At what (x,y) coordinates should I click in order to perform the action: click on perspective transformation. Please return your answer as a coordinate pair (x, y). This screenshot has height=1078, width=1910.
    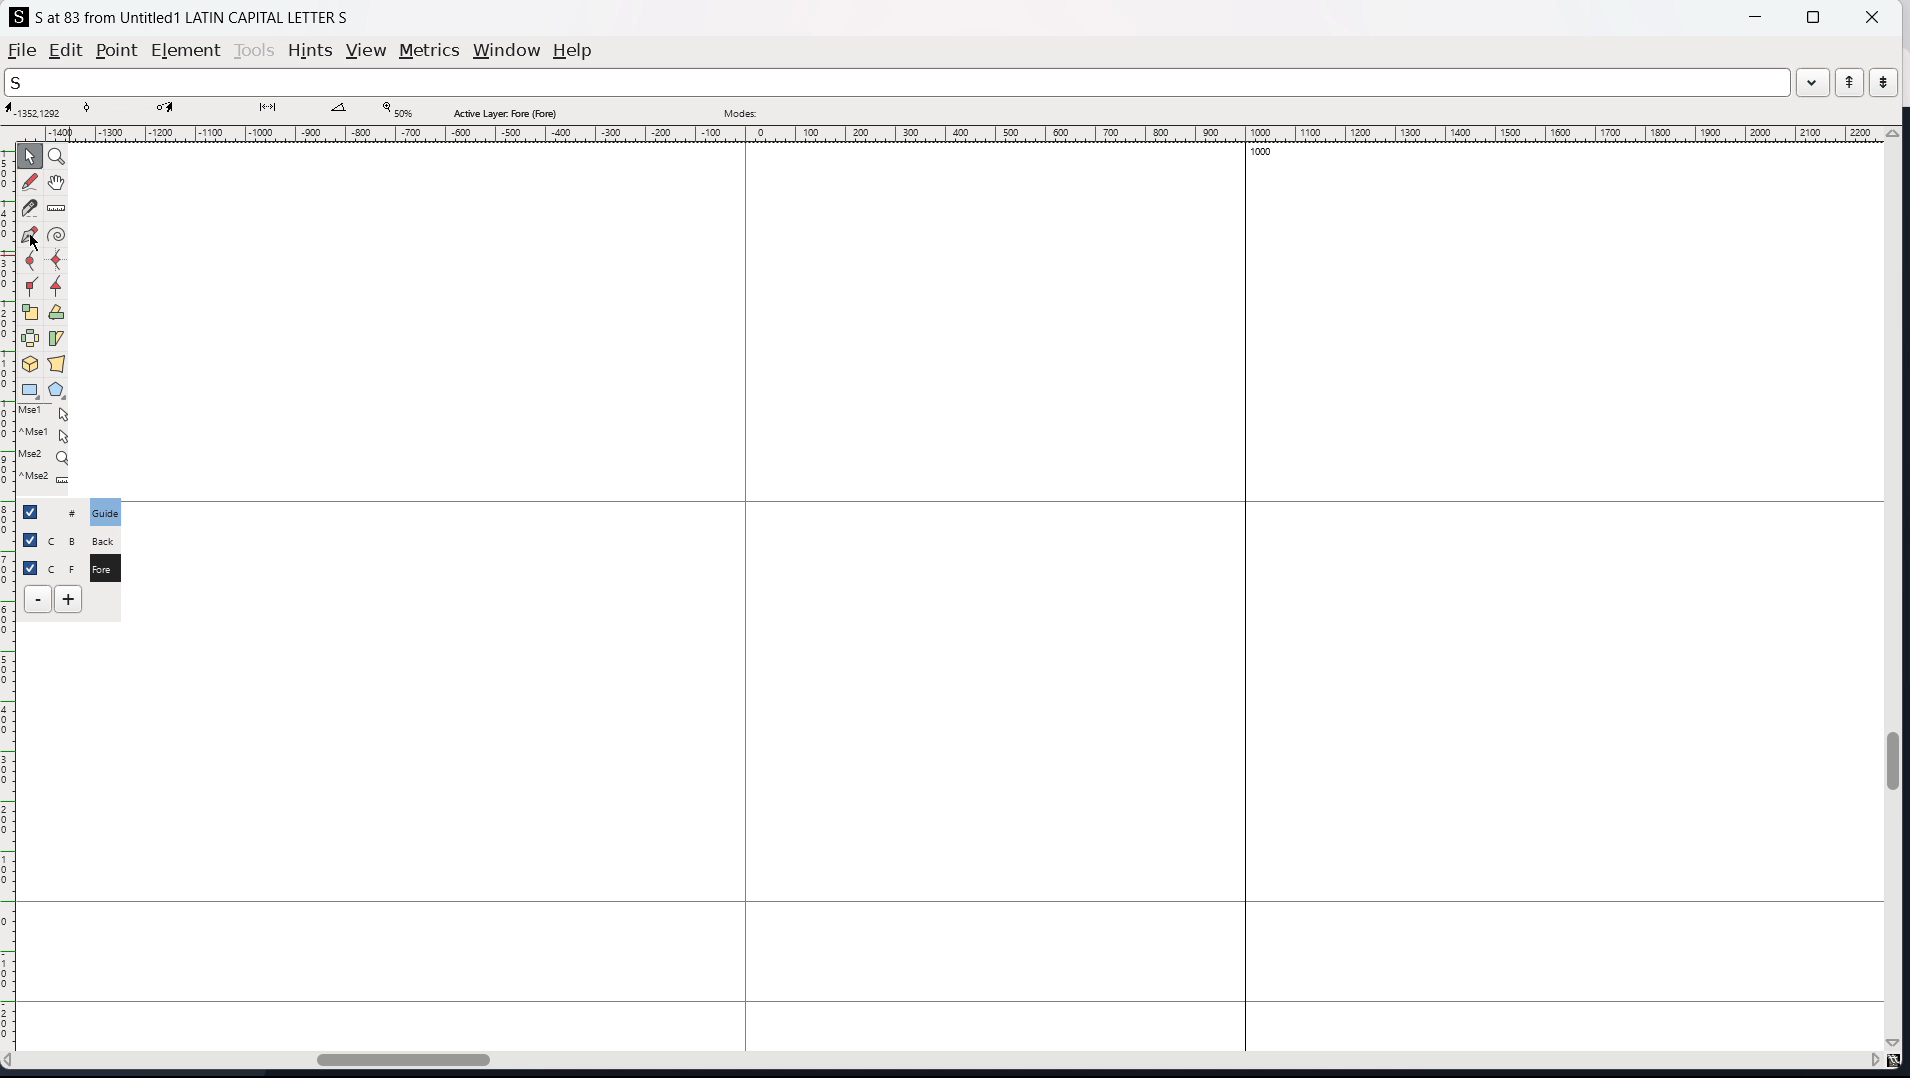
    Looking at the image, I should click on (56, 364).